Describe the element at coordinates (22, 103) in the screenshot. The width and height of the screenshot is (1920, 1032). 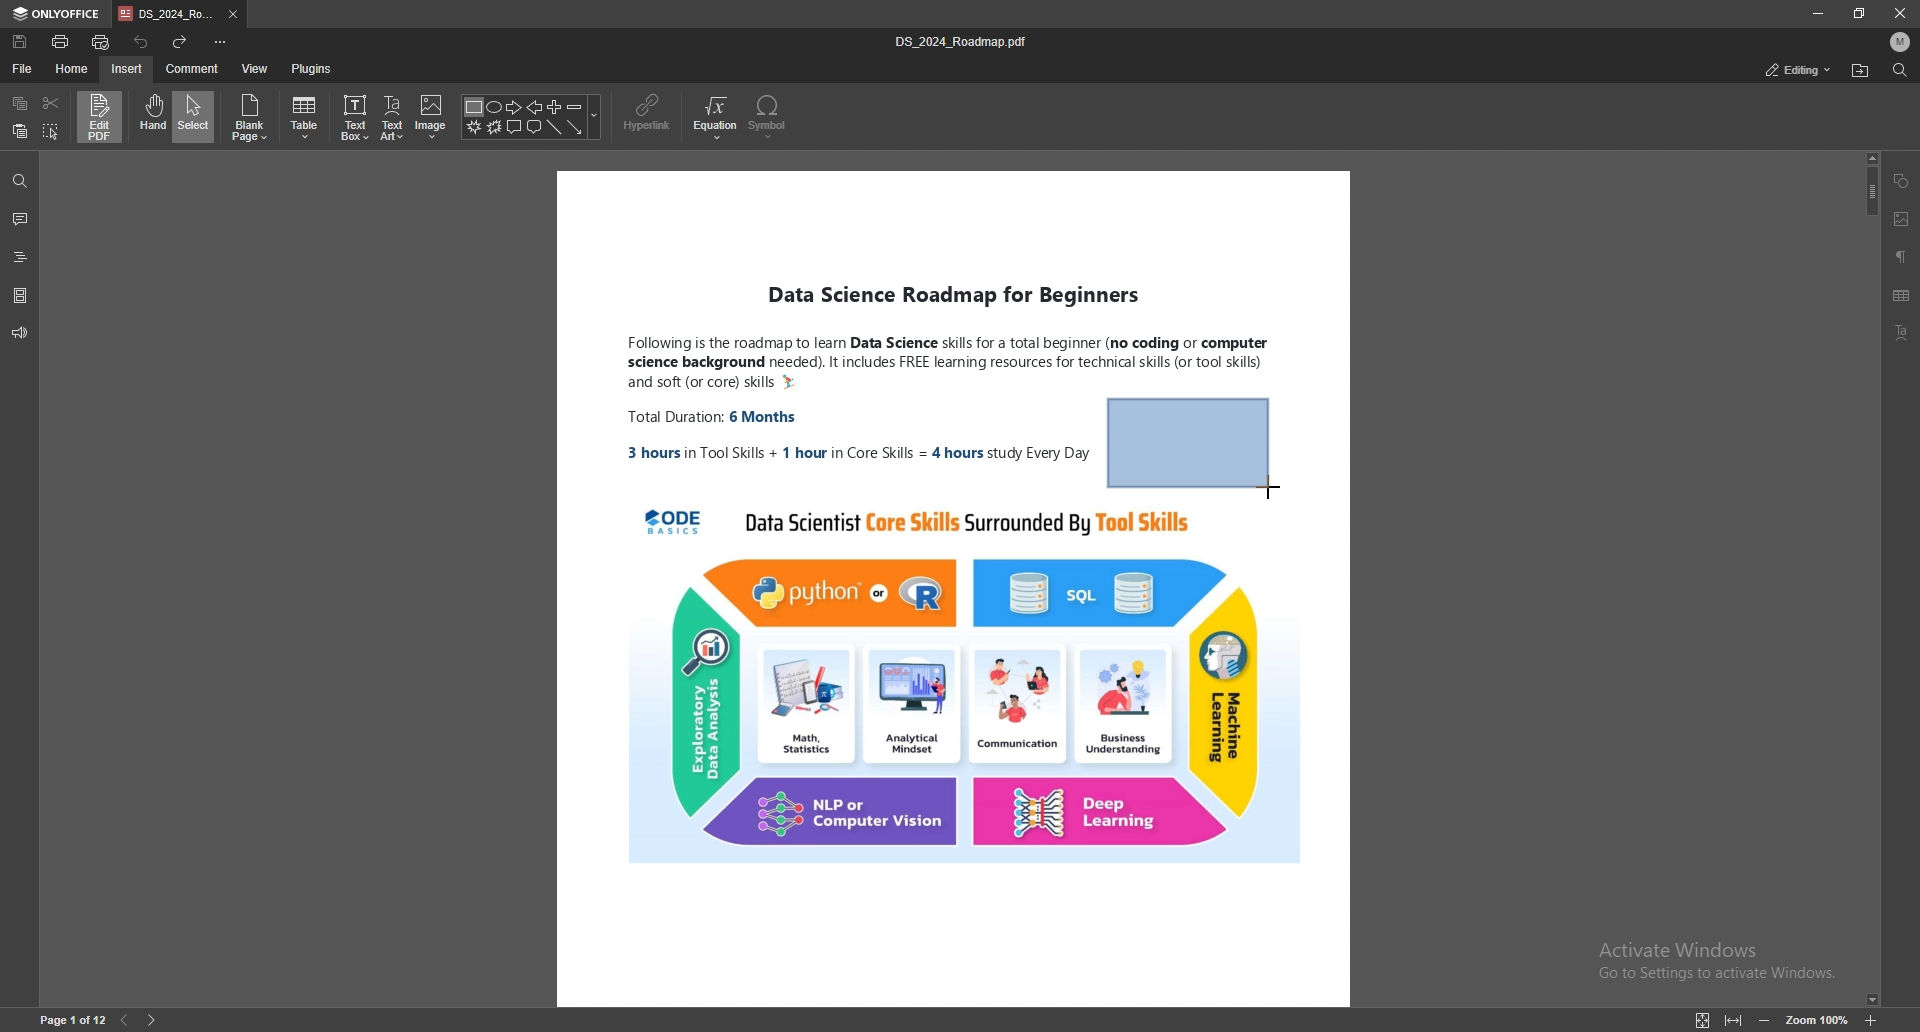
I see `copy` at that location.